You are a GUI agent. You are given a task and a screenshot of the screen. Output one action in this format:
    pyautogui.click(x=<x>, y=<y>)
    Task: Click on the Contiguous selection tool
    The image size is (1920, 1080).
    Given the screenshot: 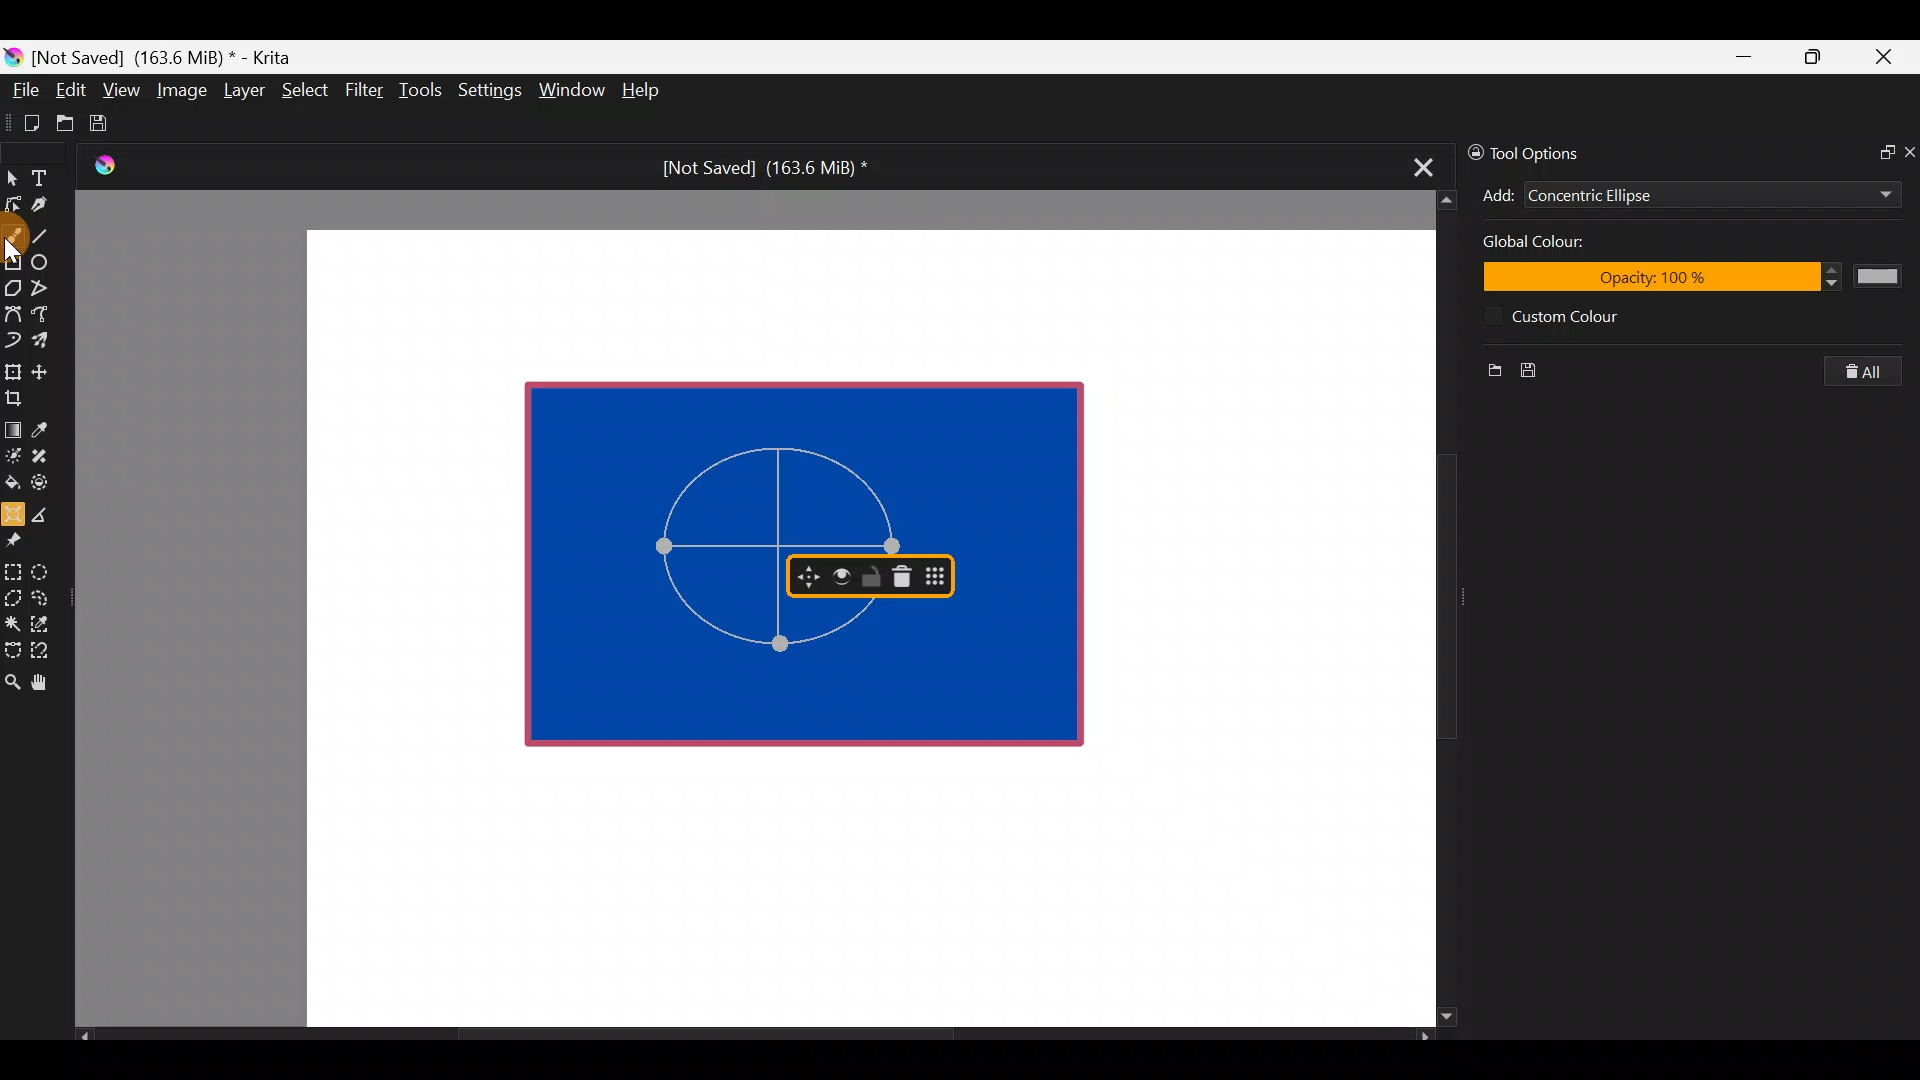 What is the action you would take?
    pyautogui.click(x=12, y=618)
    